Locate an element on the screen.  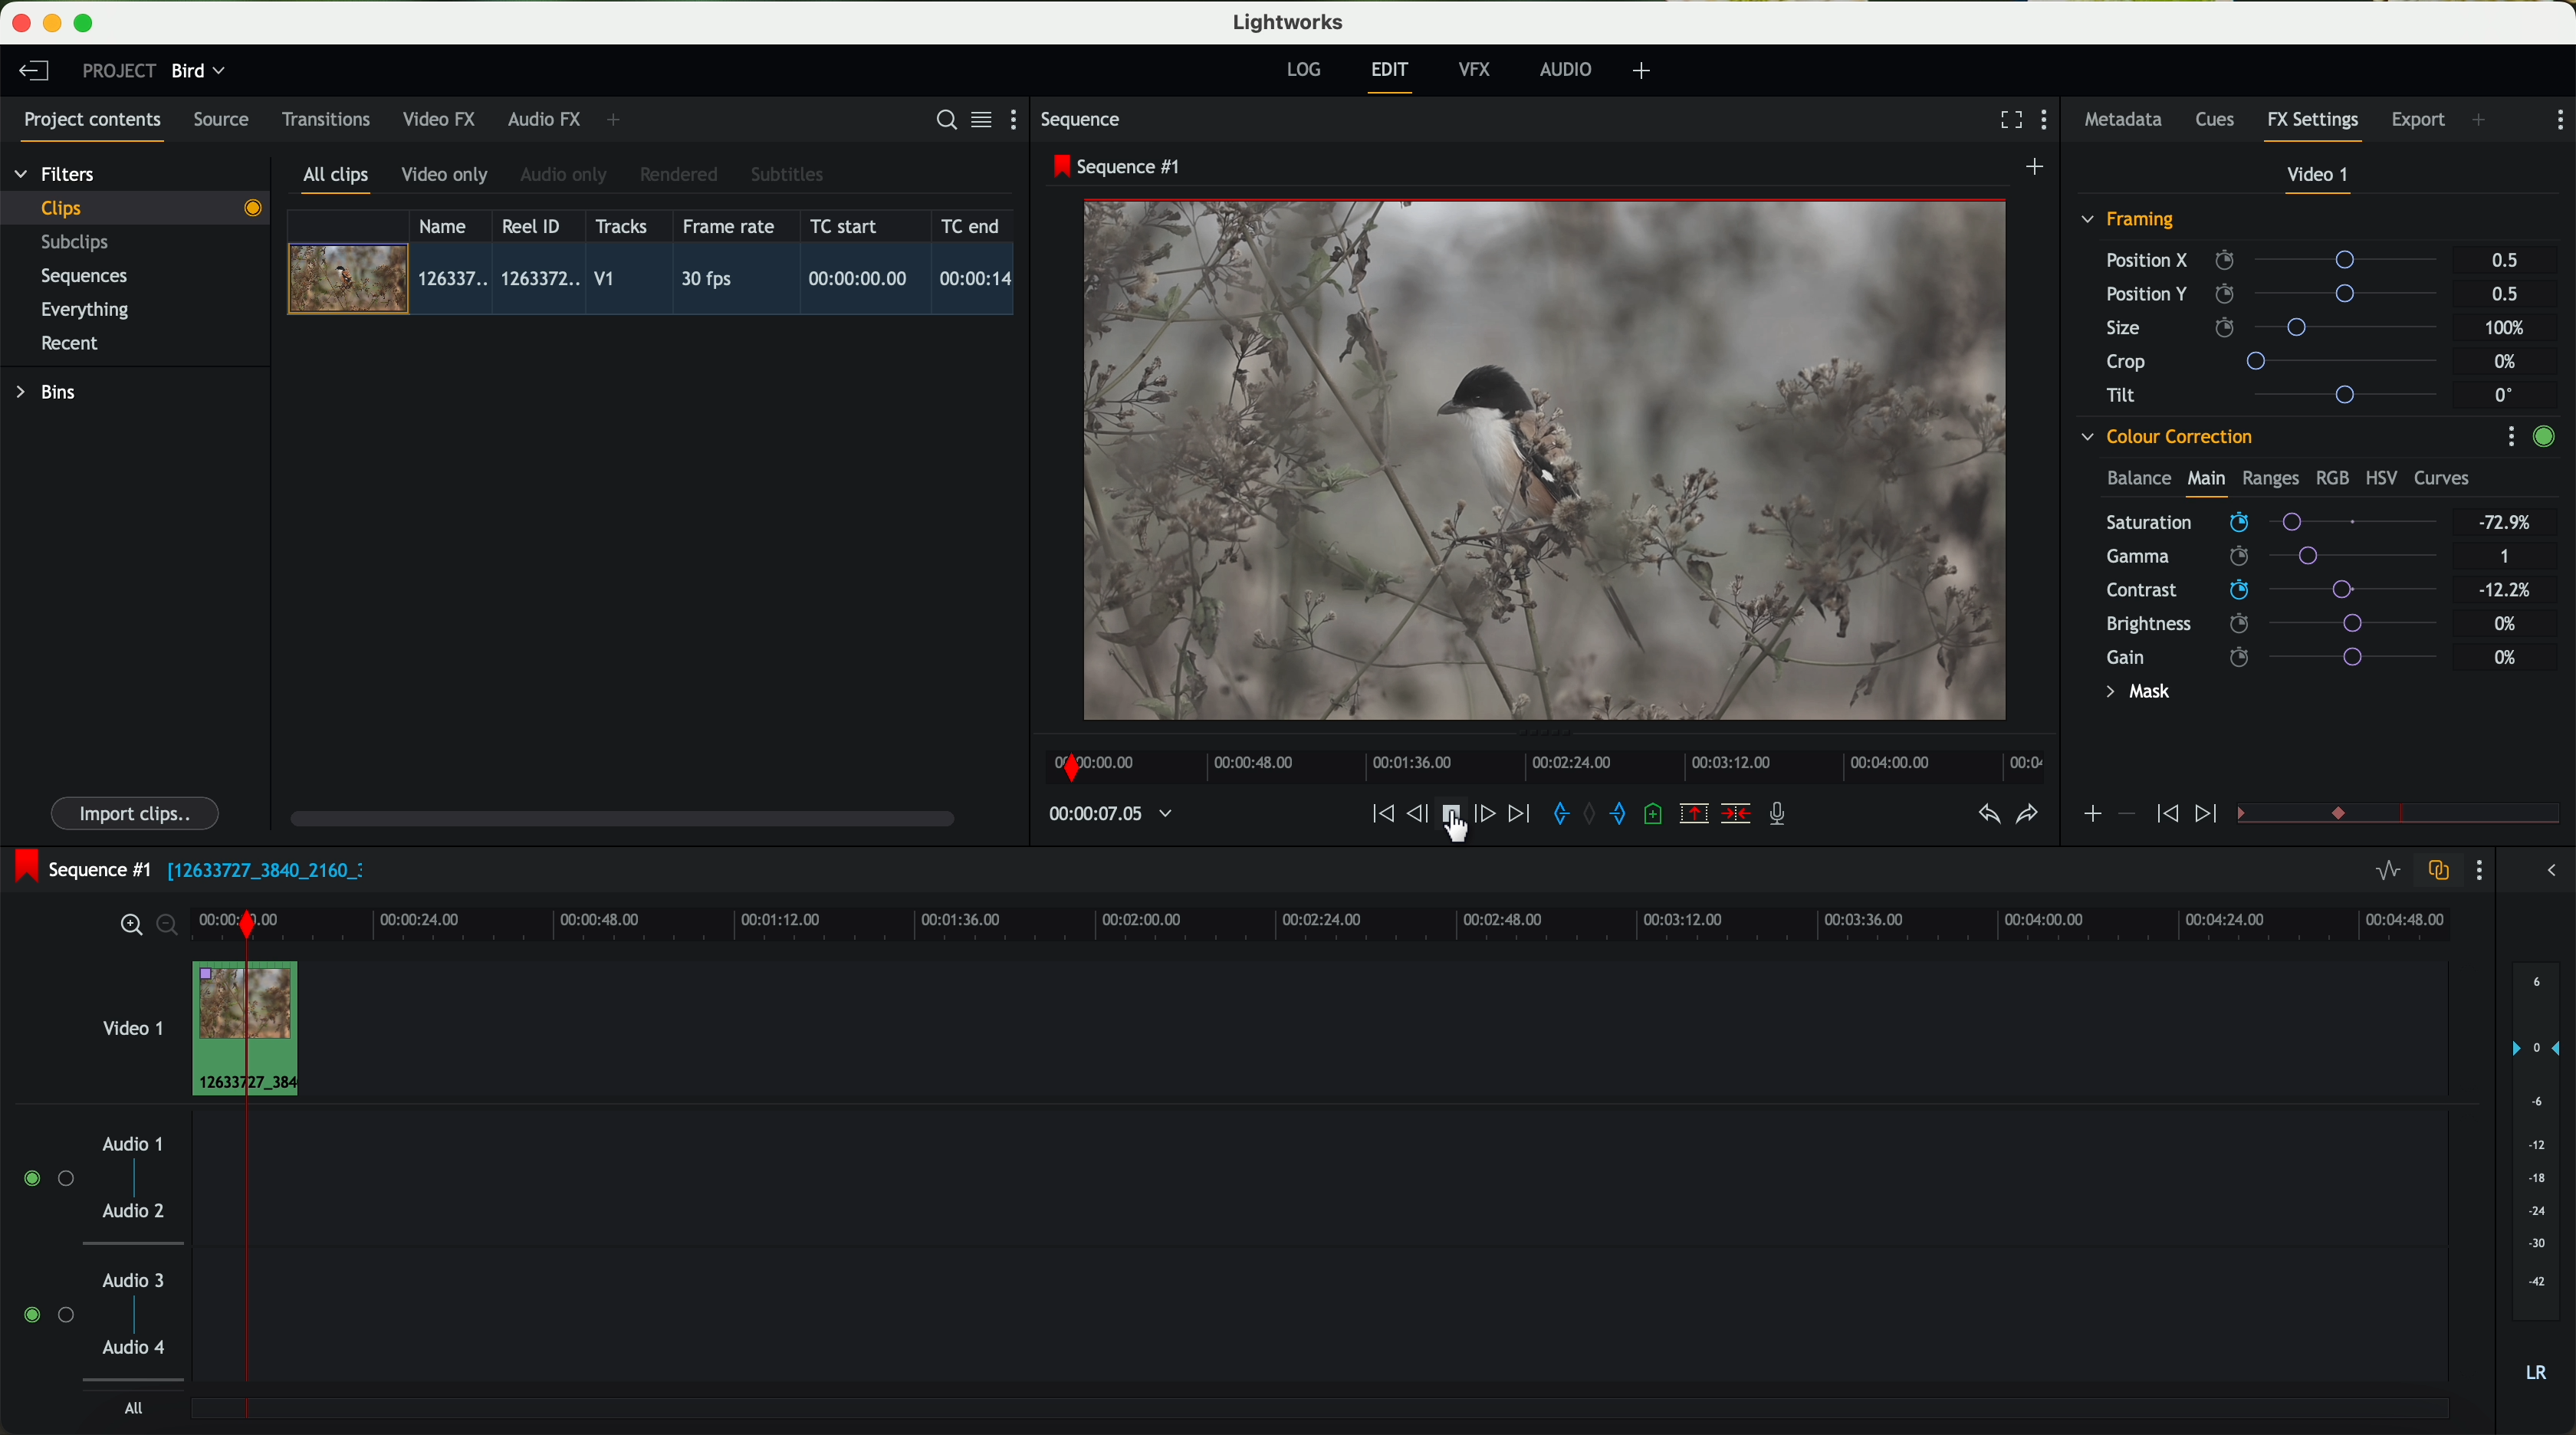
icon is located at coordinates (2209, 815).